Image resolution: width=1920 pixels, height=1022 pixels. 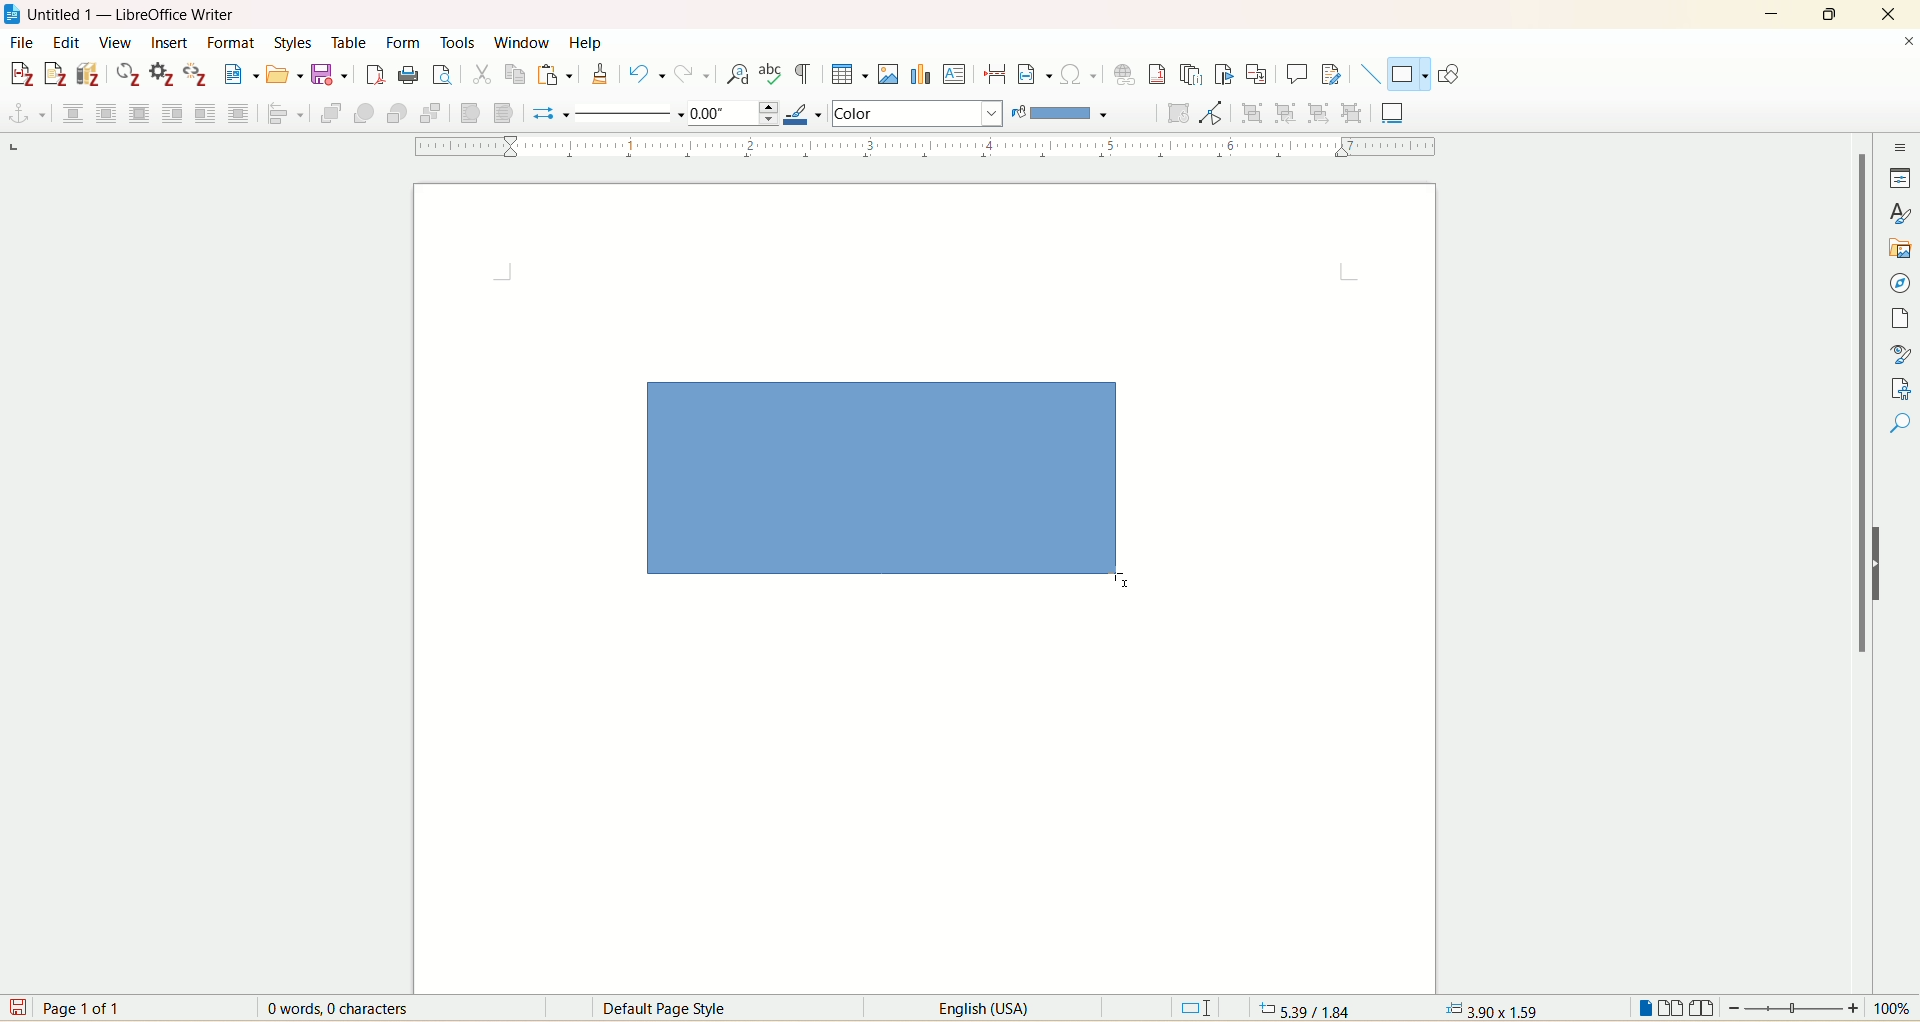 What do you see at coordinates (803, 75) in the screenshot?
I see `toggle formatting` at bounding box center [803, 75].